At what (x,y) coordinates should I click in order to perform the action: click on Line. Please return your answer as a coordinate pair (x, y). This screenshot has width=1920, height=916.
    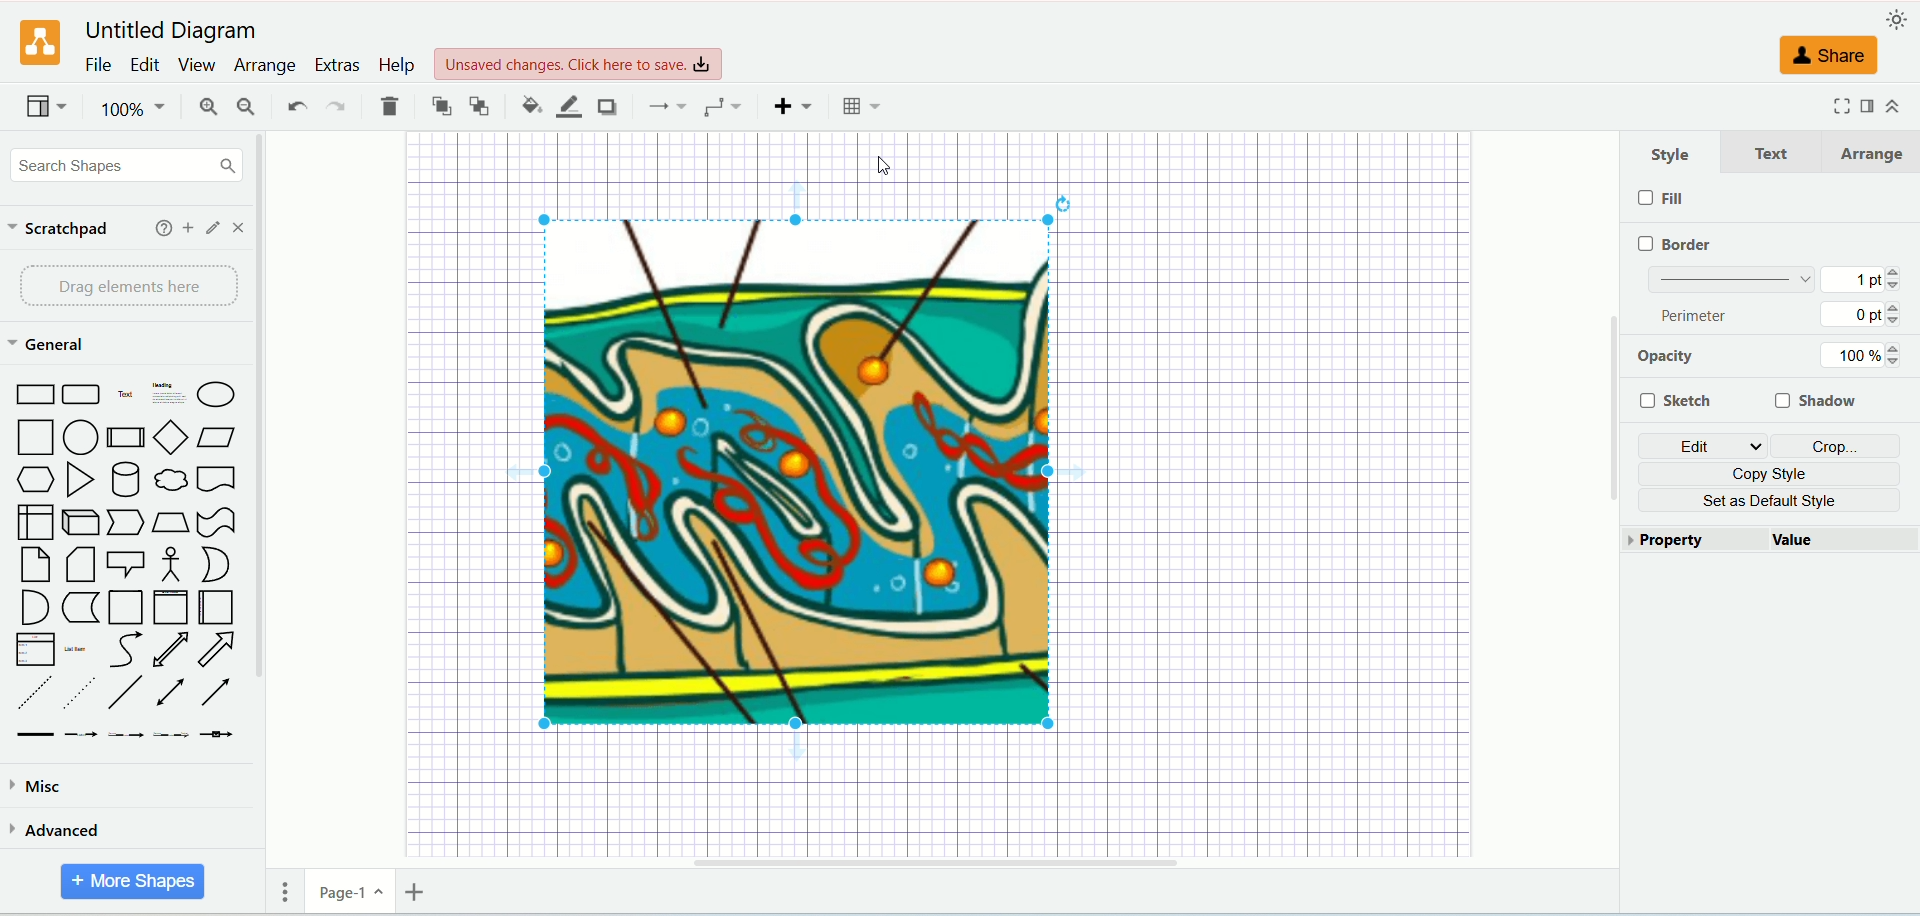
    Looking at the image, I should click on (127, 696).